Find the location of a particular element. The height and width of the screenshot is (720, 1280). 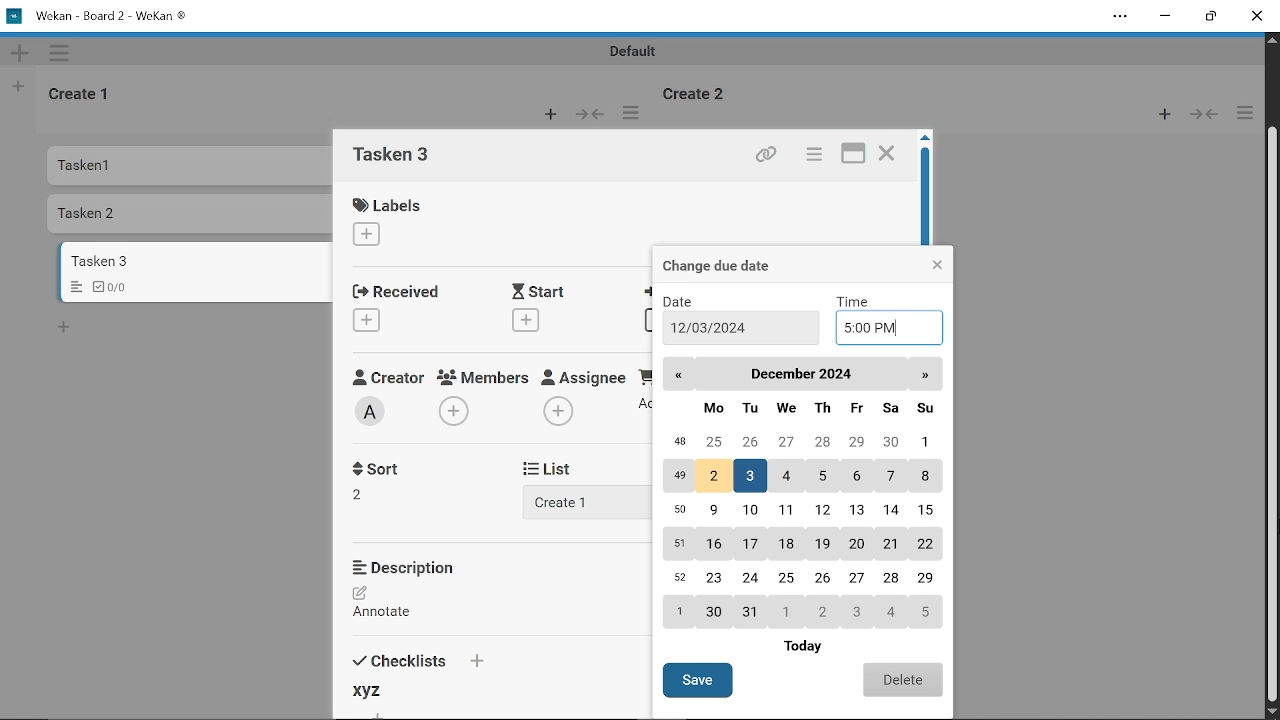

More is located at coordinates (1244, 113).